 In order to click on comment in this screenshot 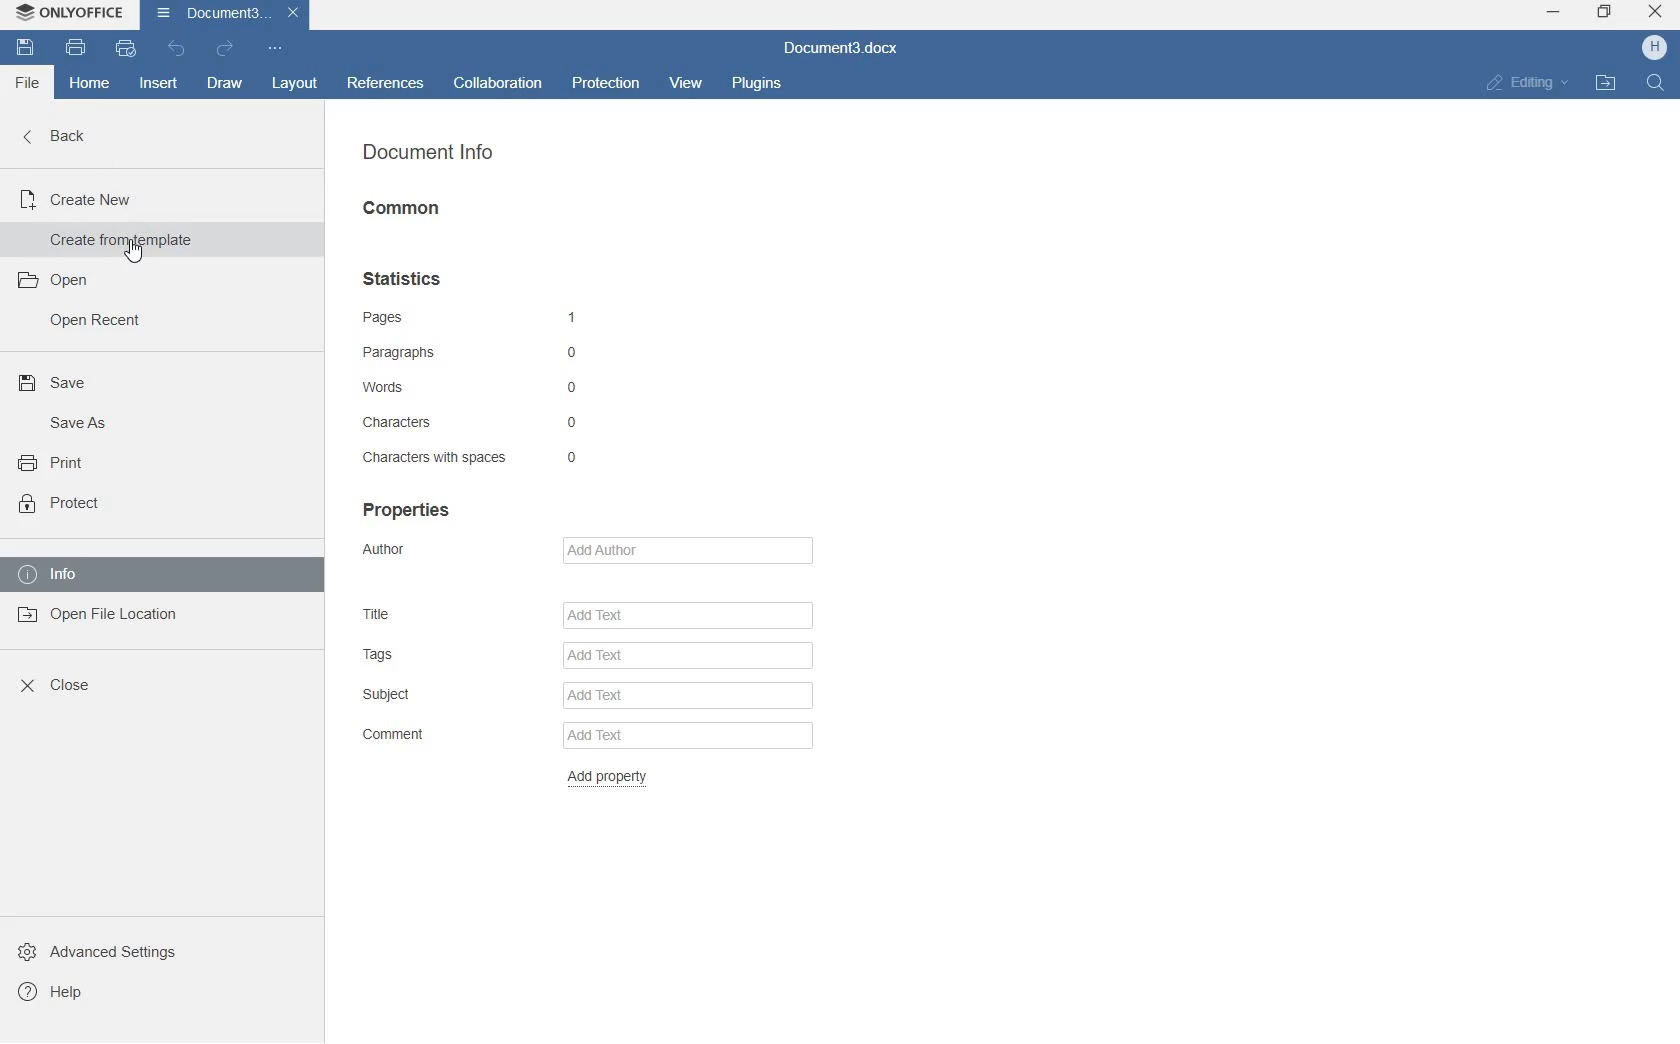, I will do `click(409, 735)`.